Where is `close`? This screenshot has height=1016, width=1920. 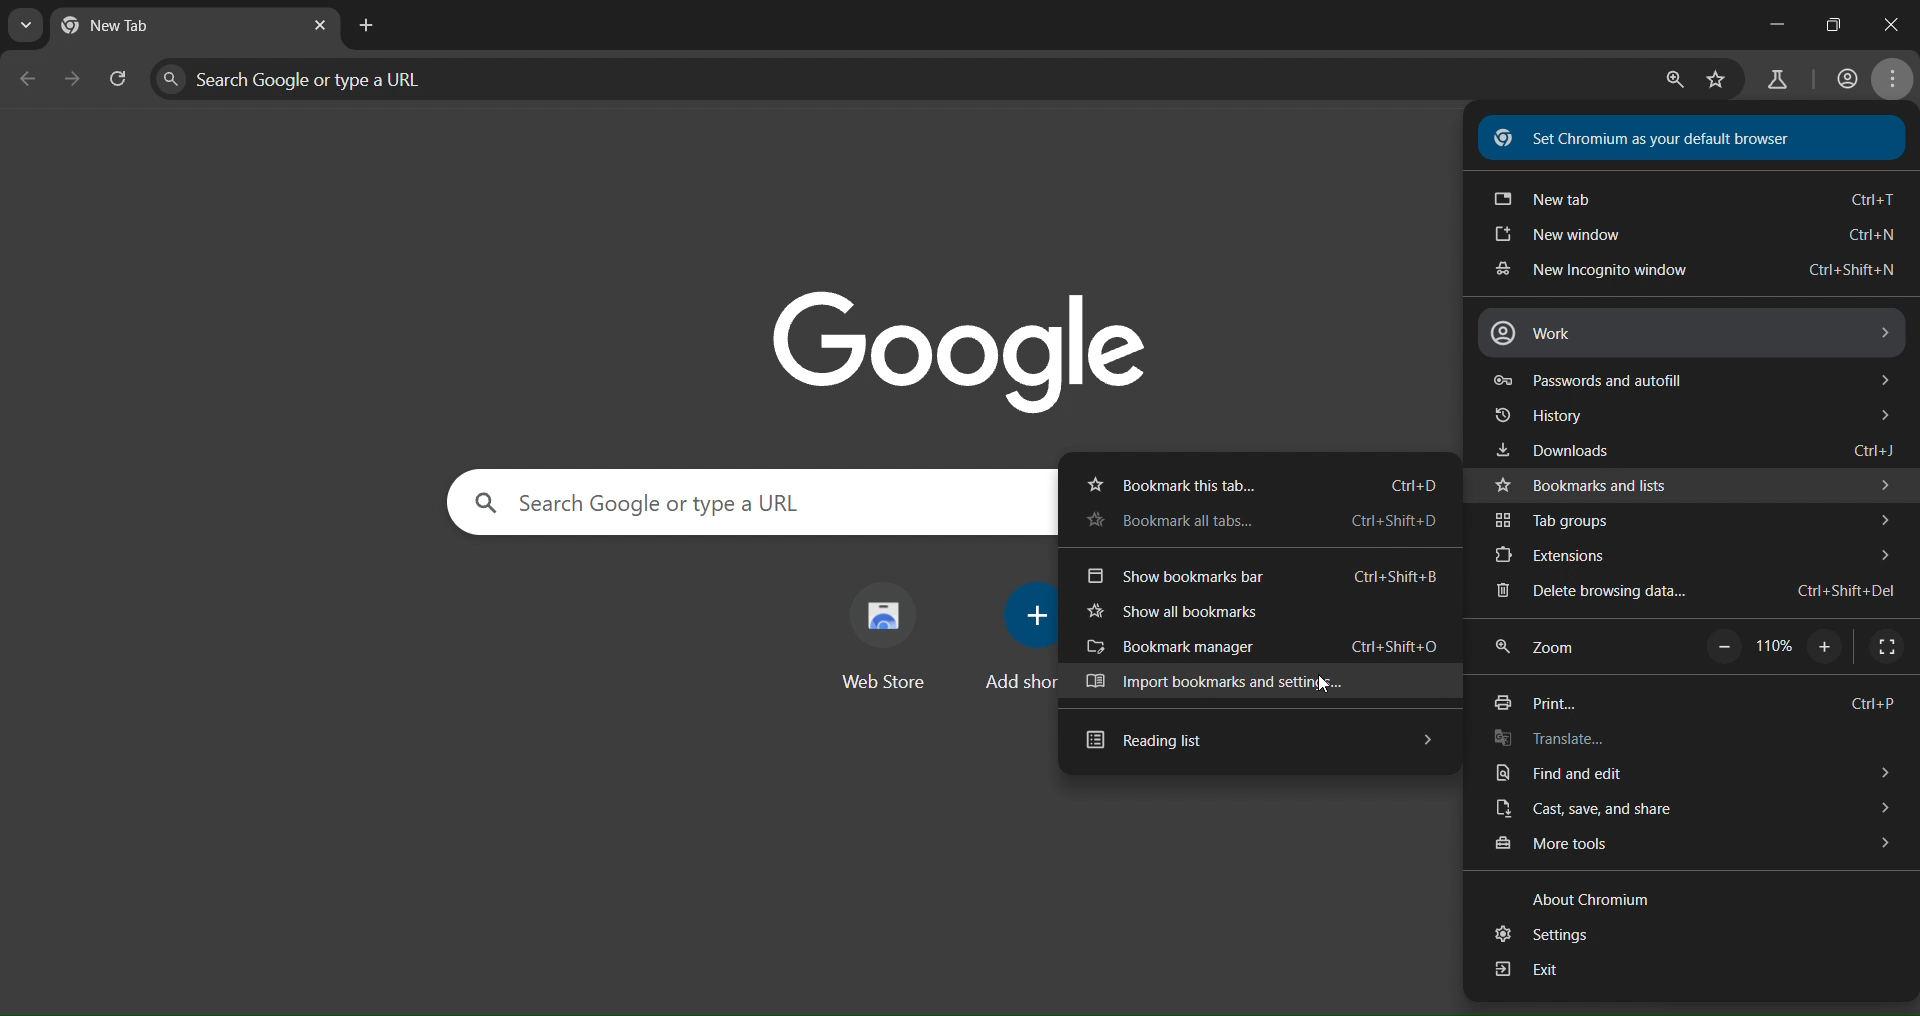
close is located at coordinates (1892, 25).